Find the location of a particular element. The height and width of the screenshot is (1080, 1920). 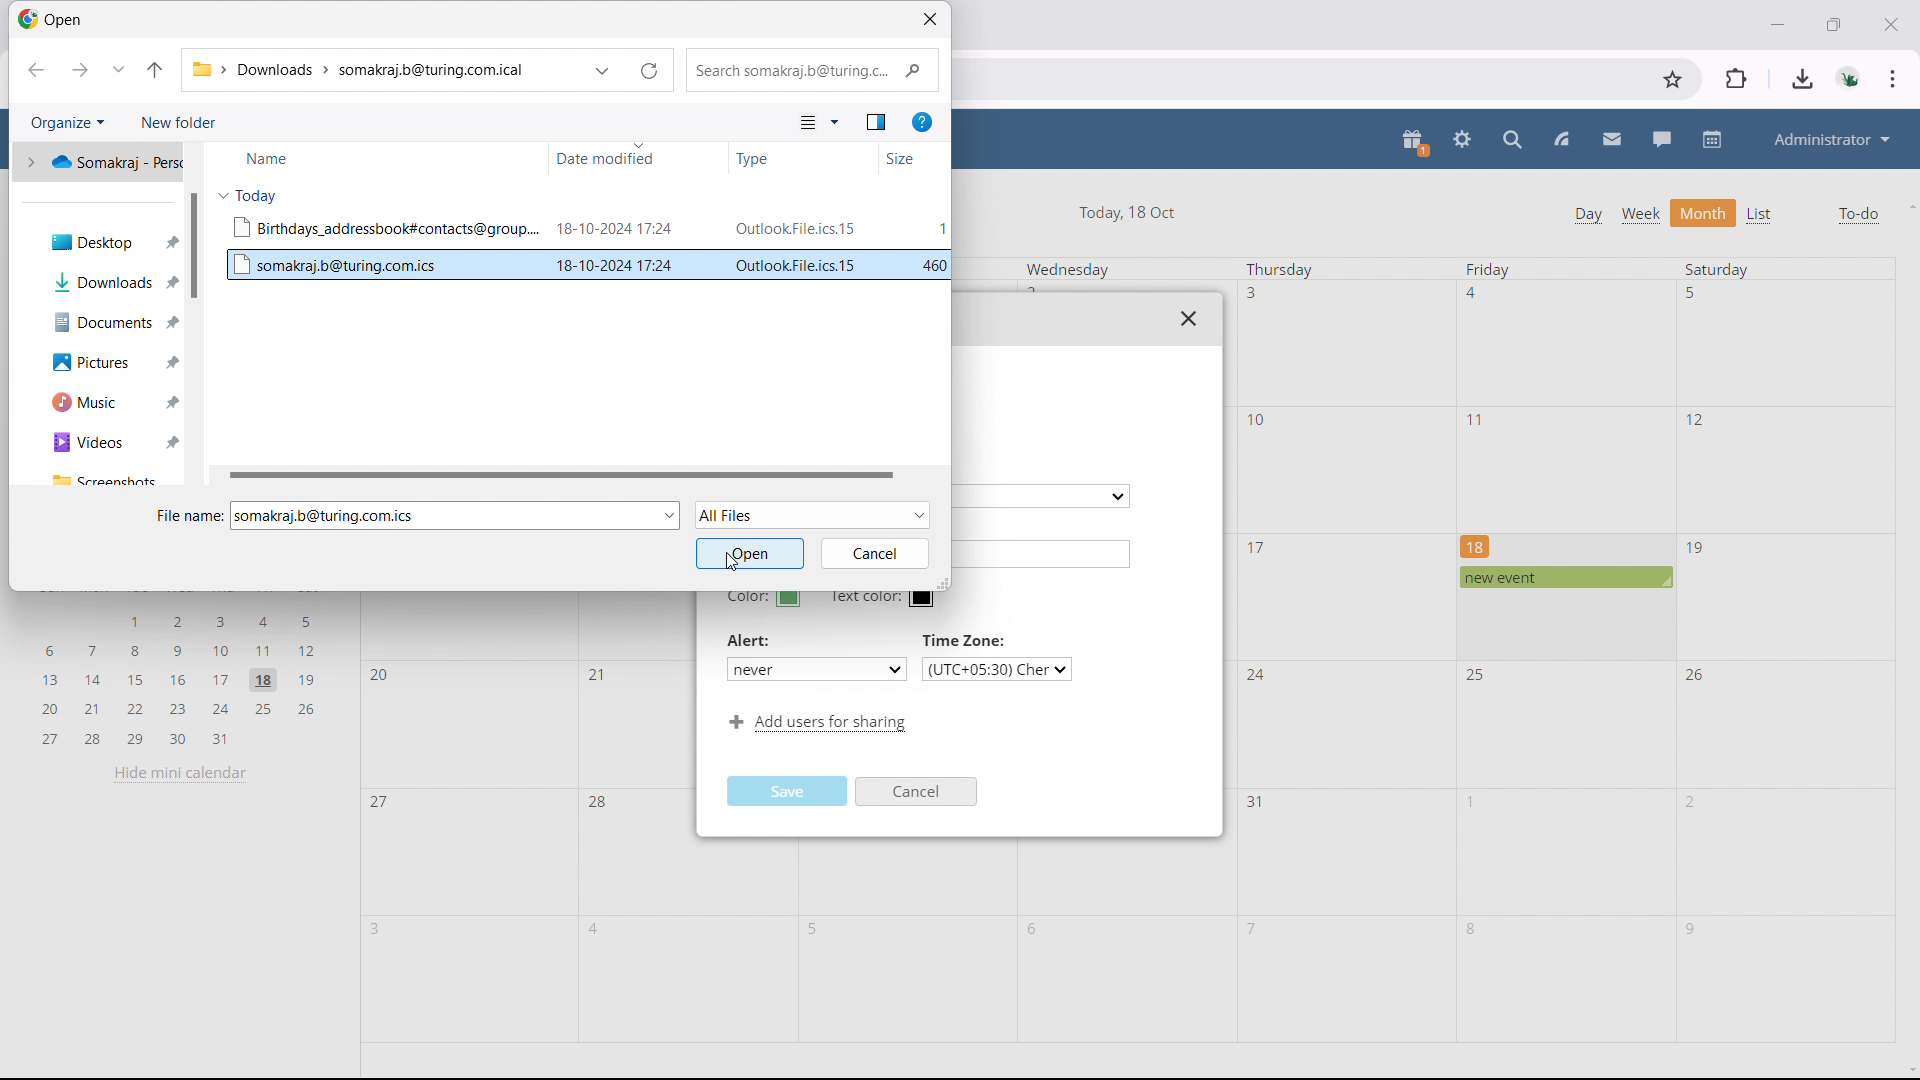

minimize is located at coordinates (1775, 22).